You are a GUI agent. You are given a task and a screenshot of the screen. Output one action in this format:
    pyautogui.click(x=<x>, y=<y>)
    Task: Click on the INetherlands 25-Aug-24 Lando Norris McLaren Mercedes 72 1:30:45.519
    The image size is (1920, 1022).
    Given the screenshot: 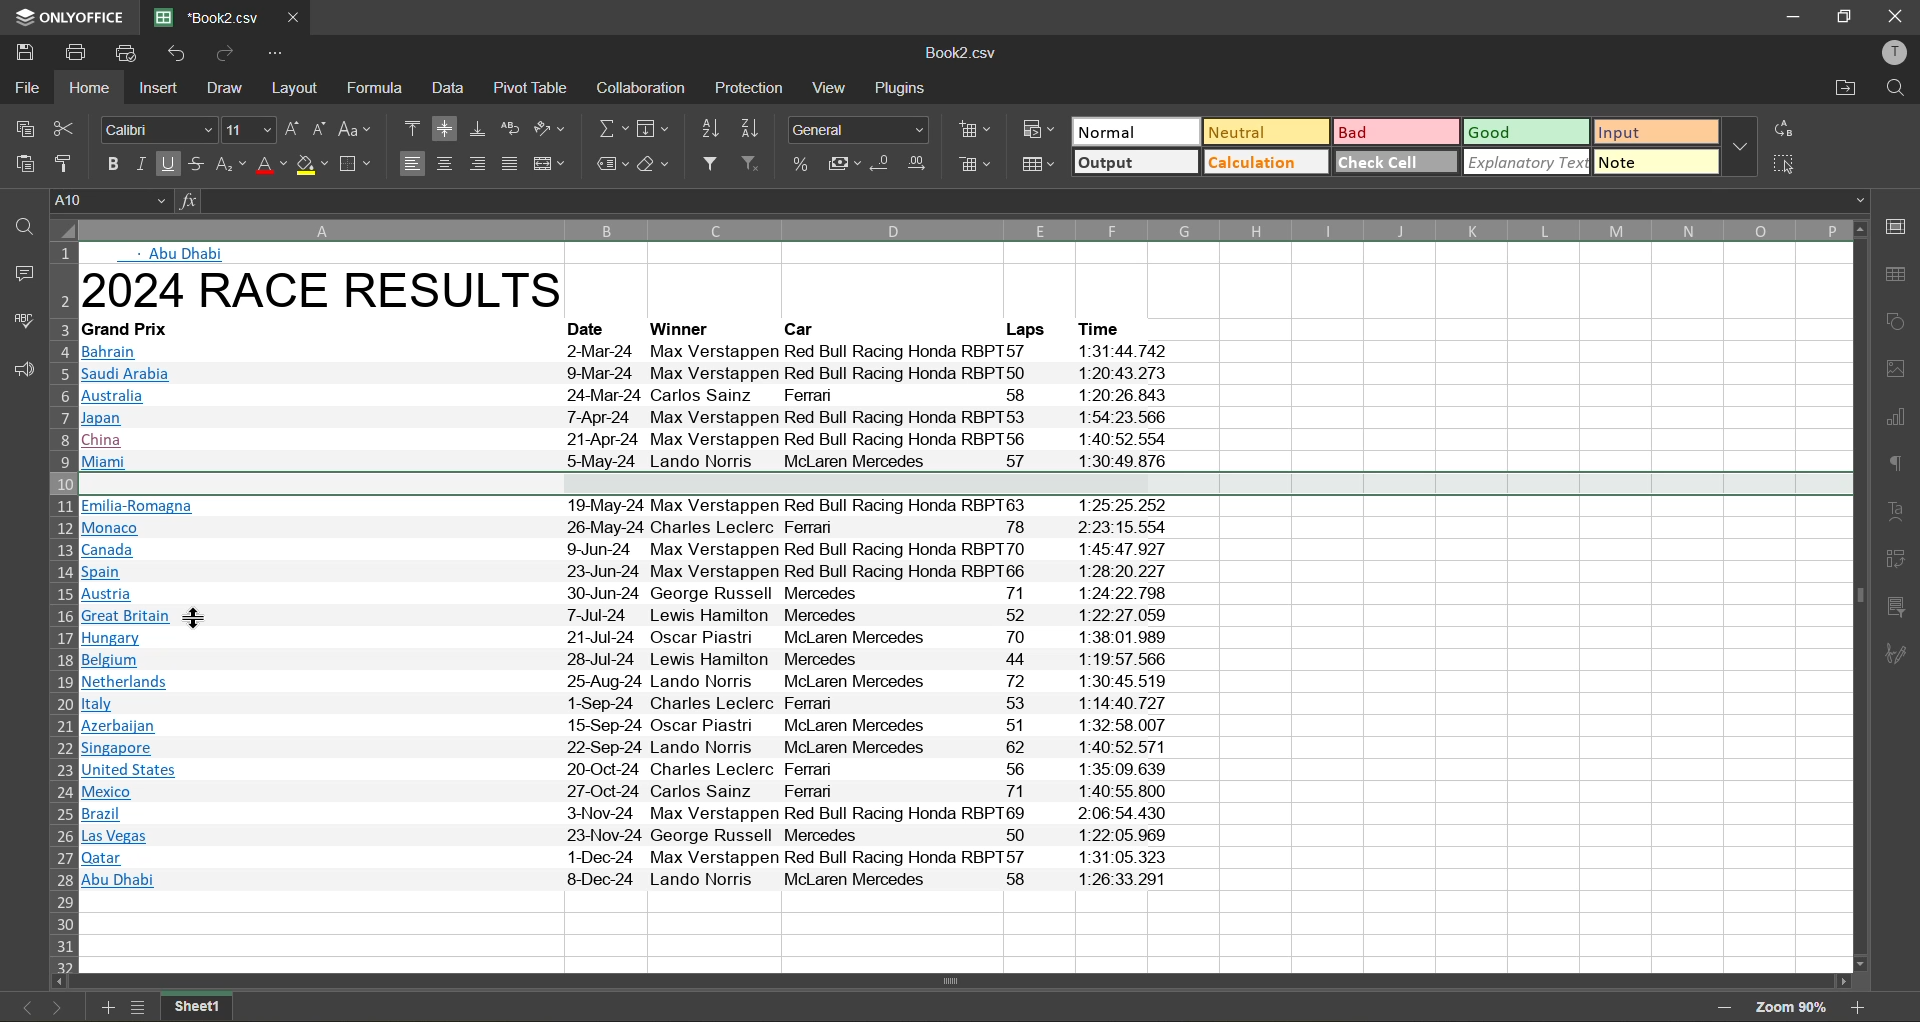 What is the action you would take?
    pyautogui.click(x=629, y=685)
    